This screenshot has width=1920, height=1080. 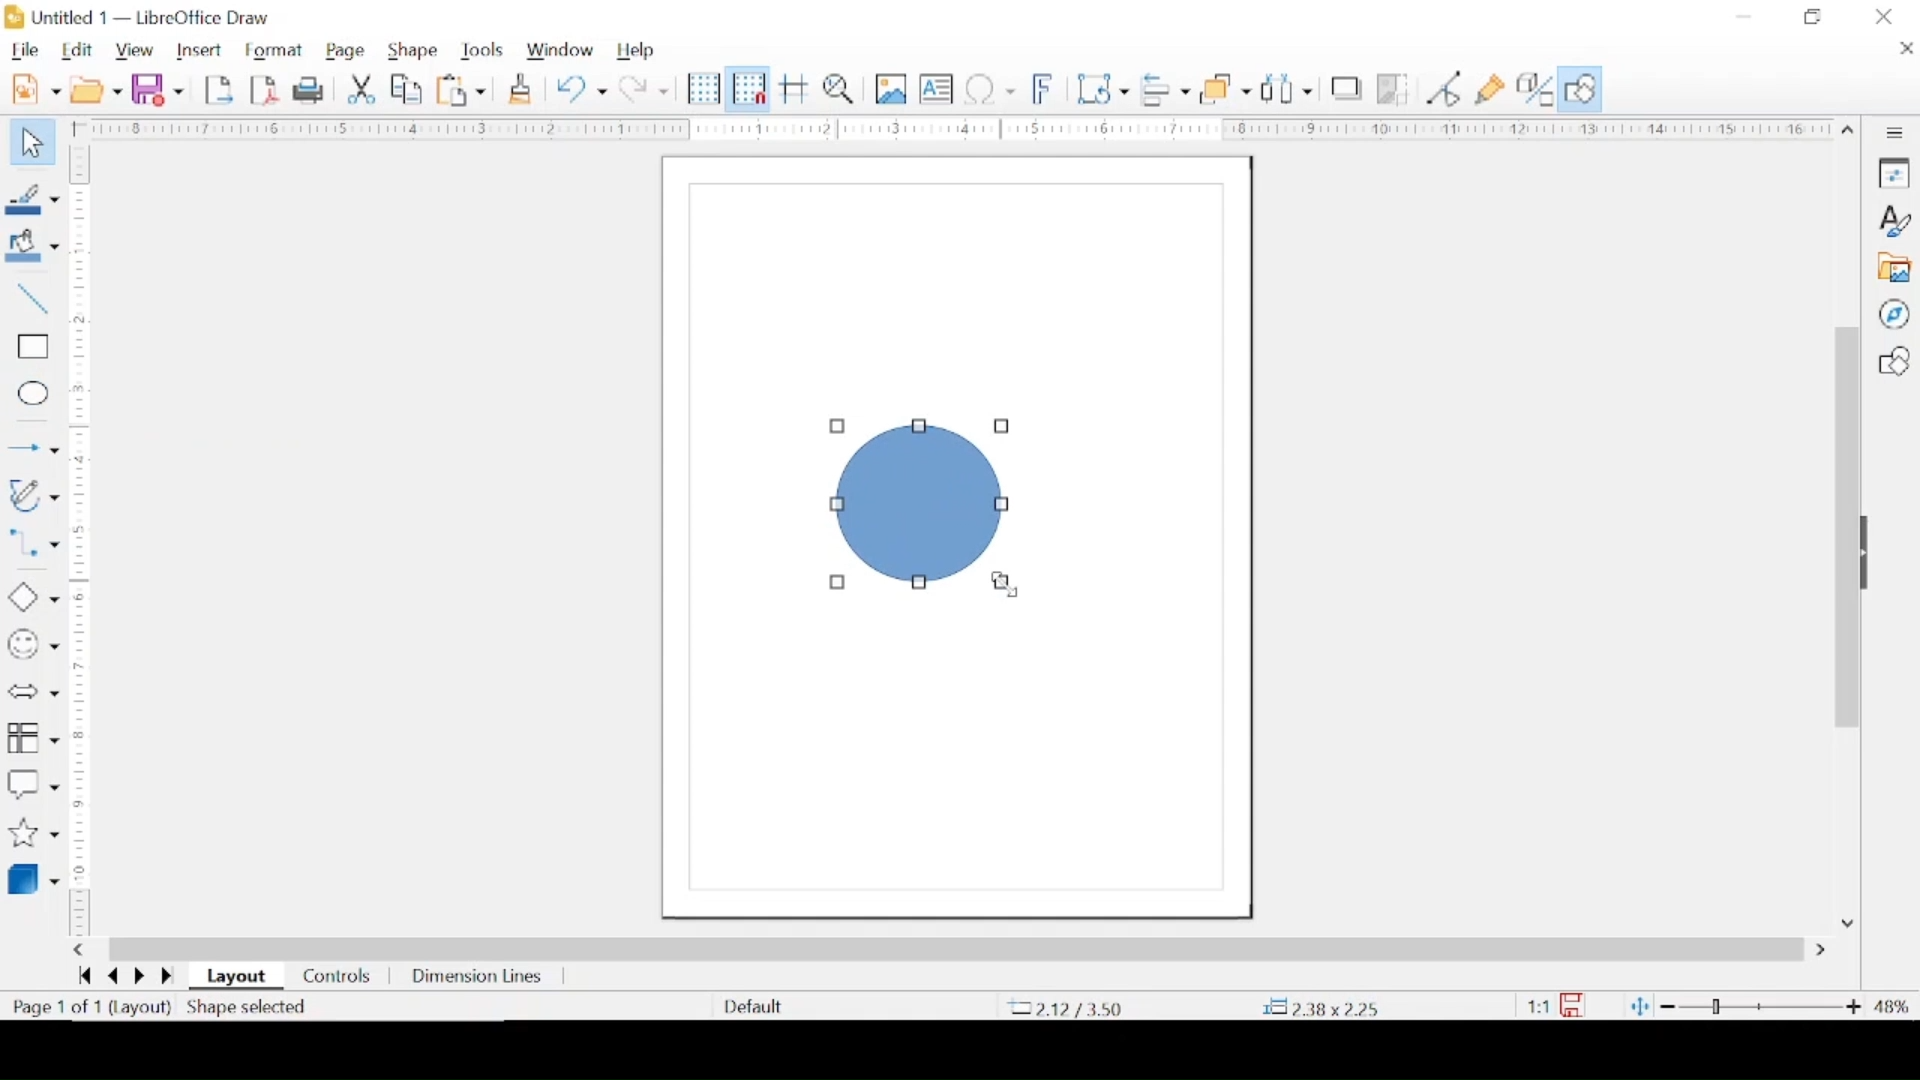 What do you see at coordinates (637, 52) in the screenshot?
I see `help` at bounding box center [637, 52].